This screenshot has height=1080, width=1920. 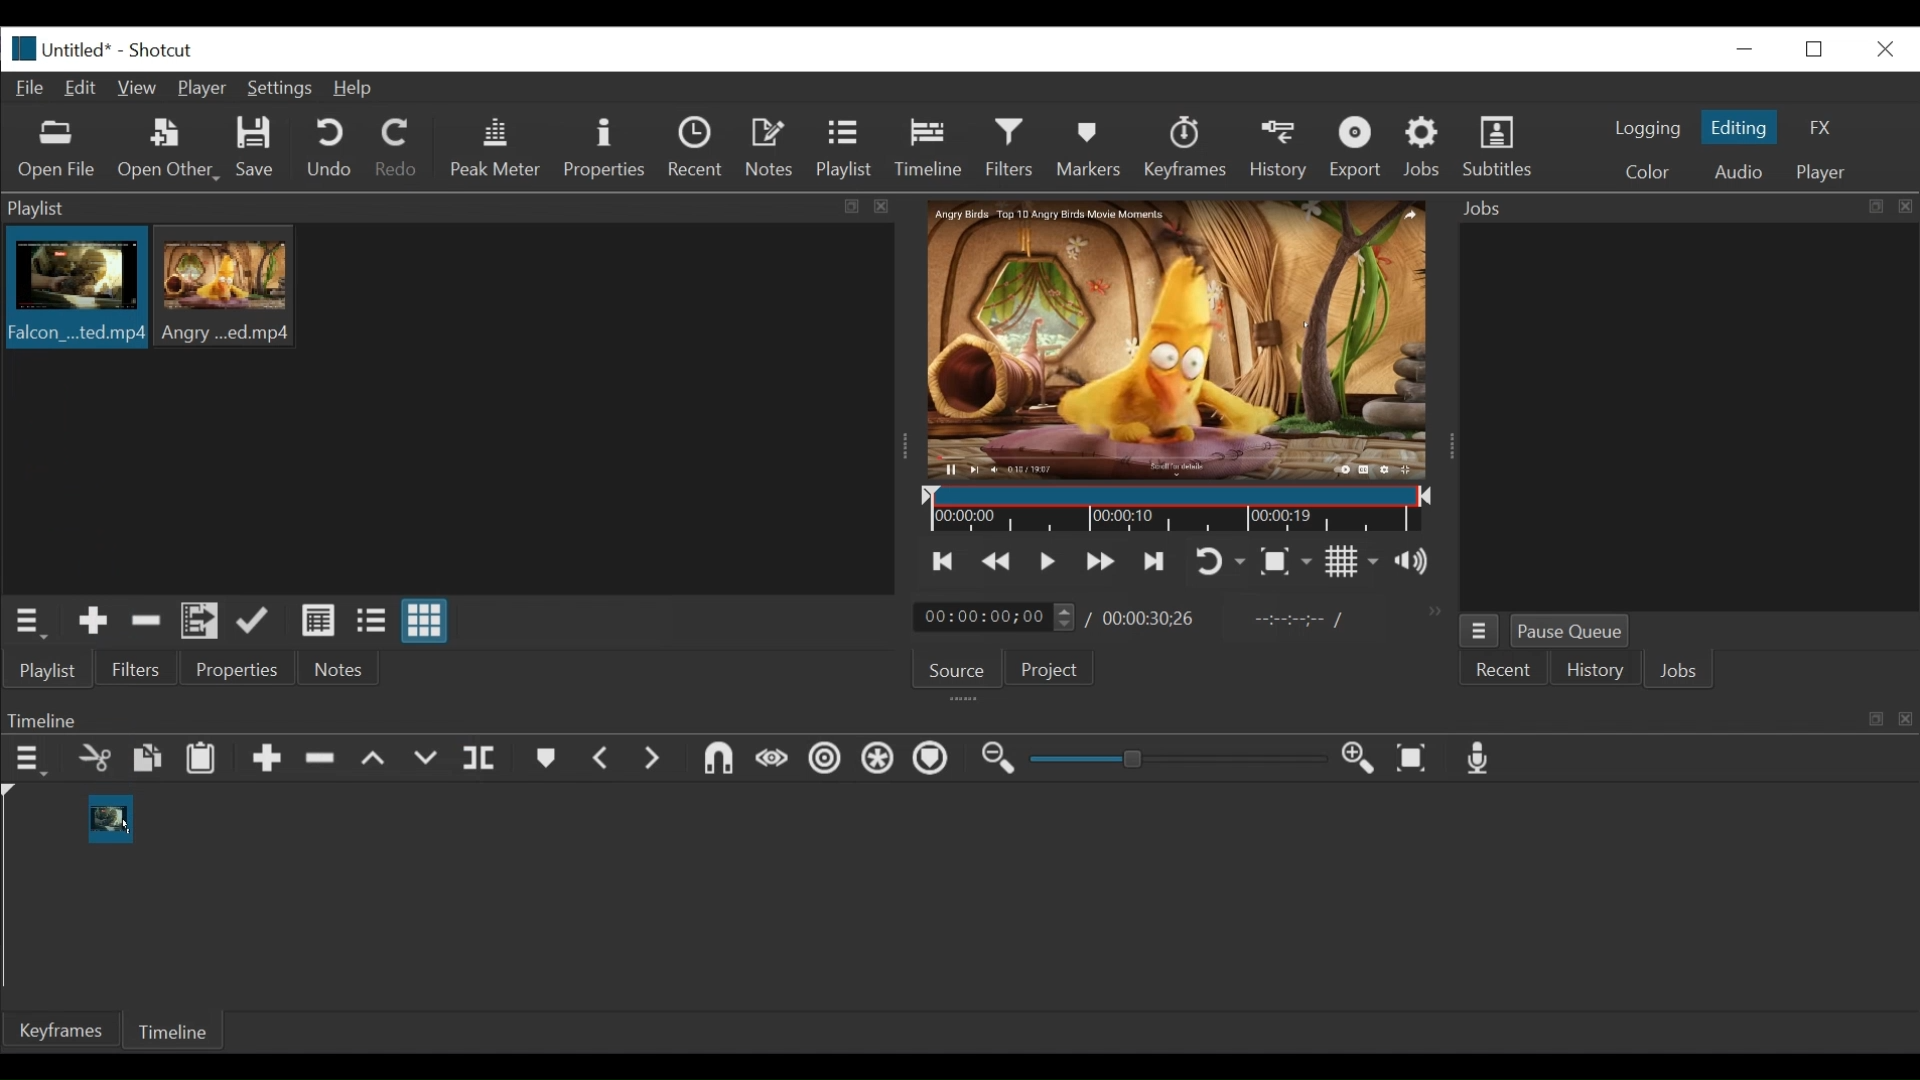 What do you see at coordinates (1744, 48) in the screenshot?
I see `minimize` at bounding box center [1744, 48].